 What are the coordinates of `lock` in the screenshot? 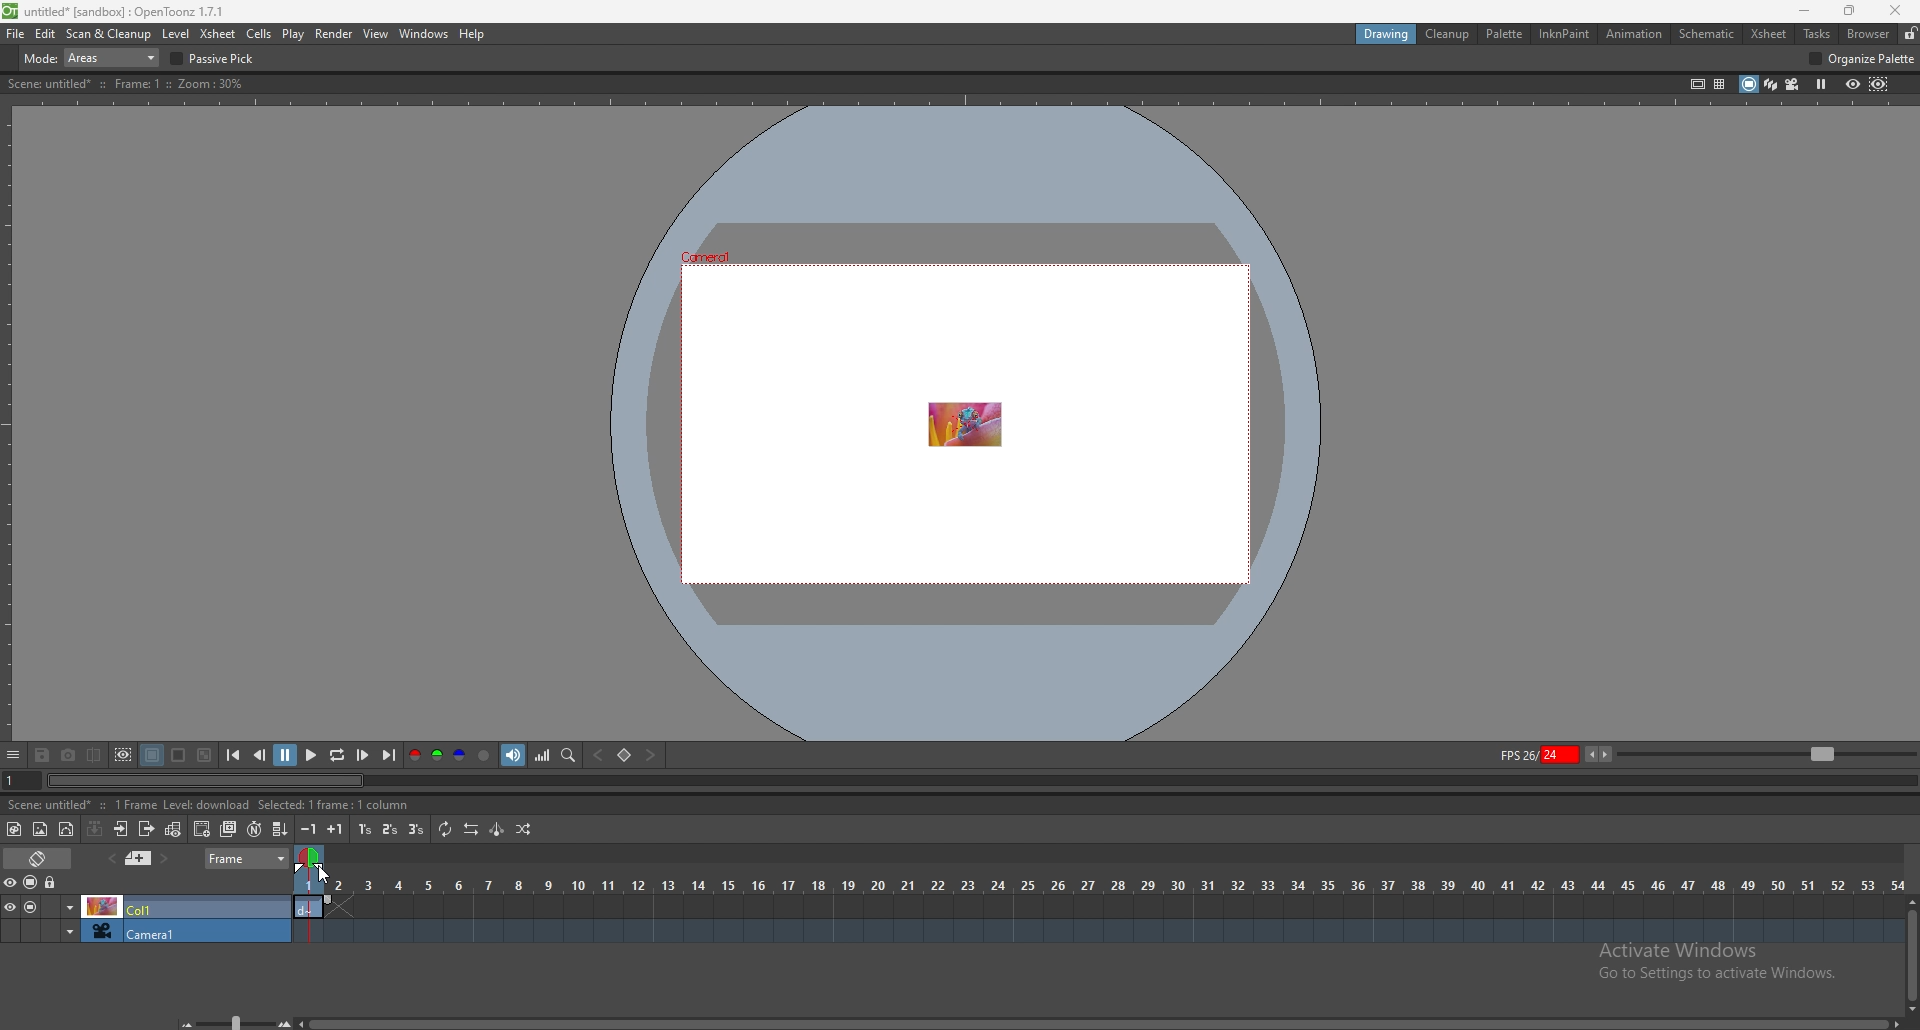 It's located at (52, 882).